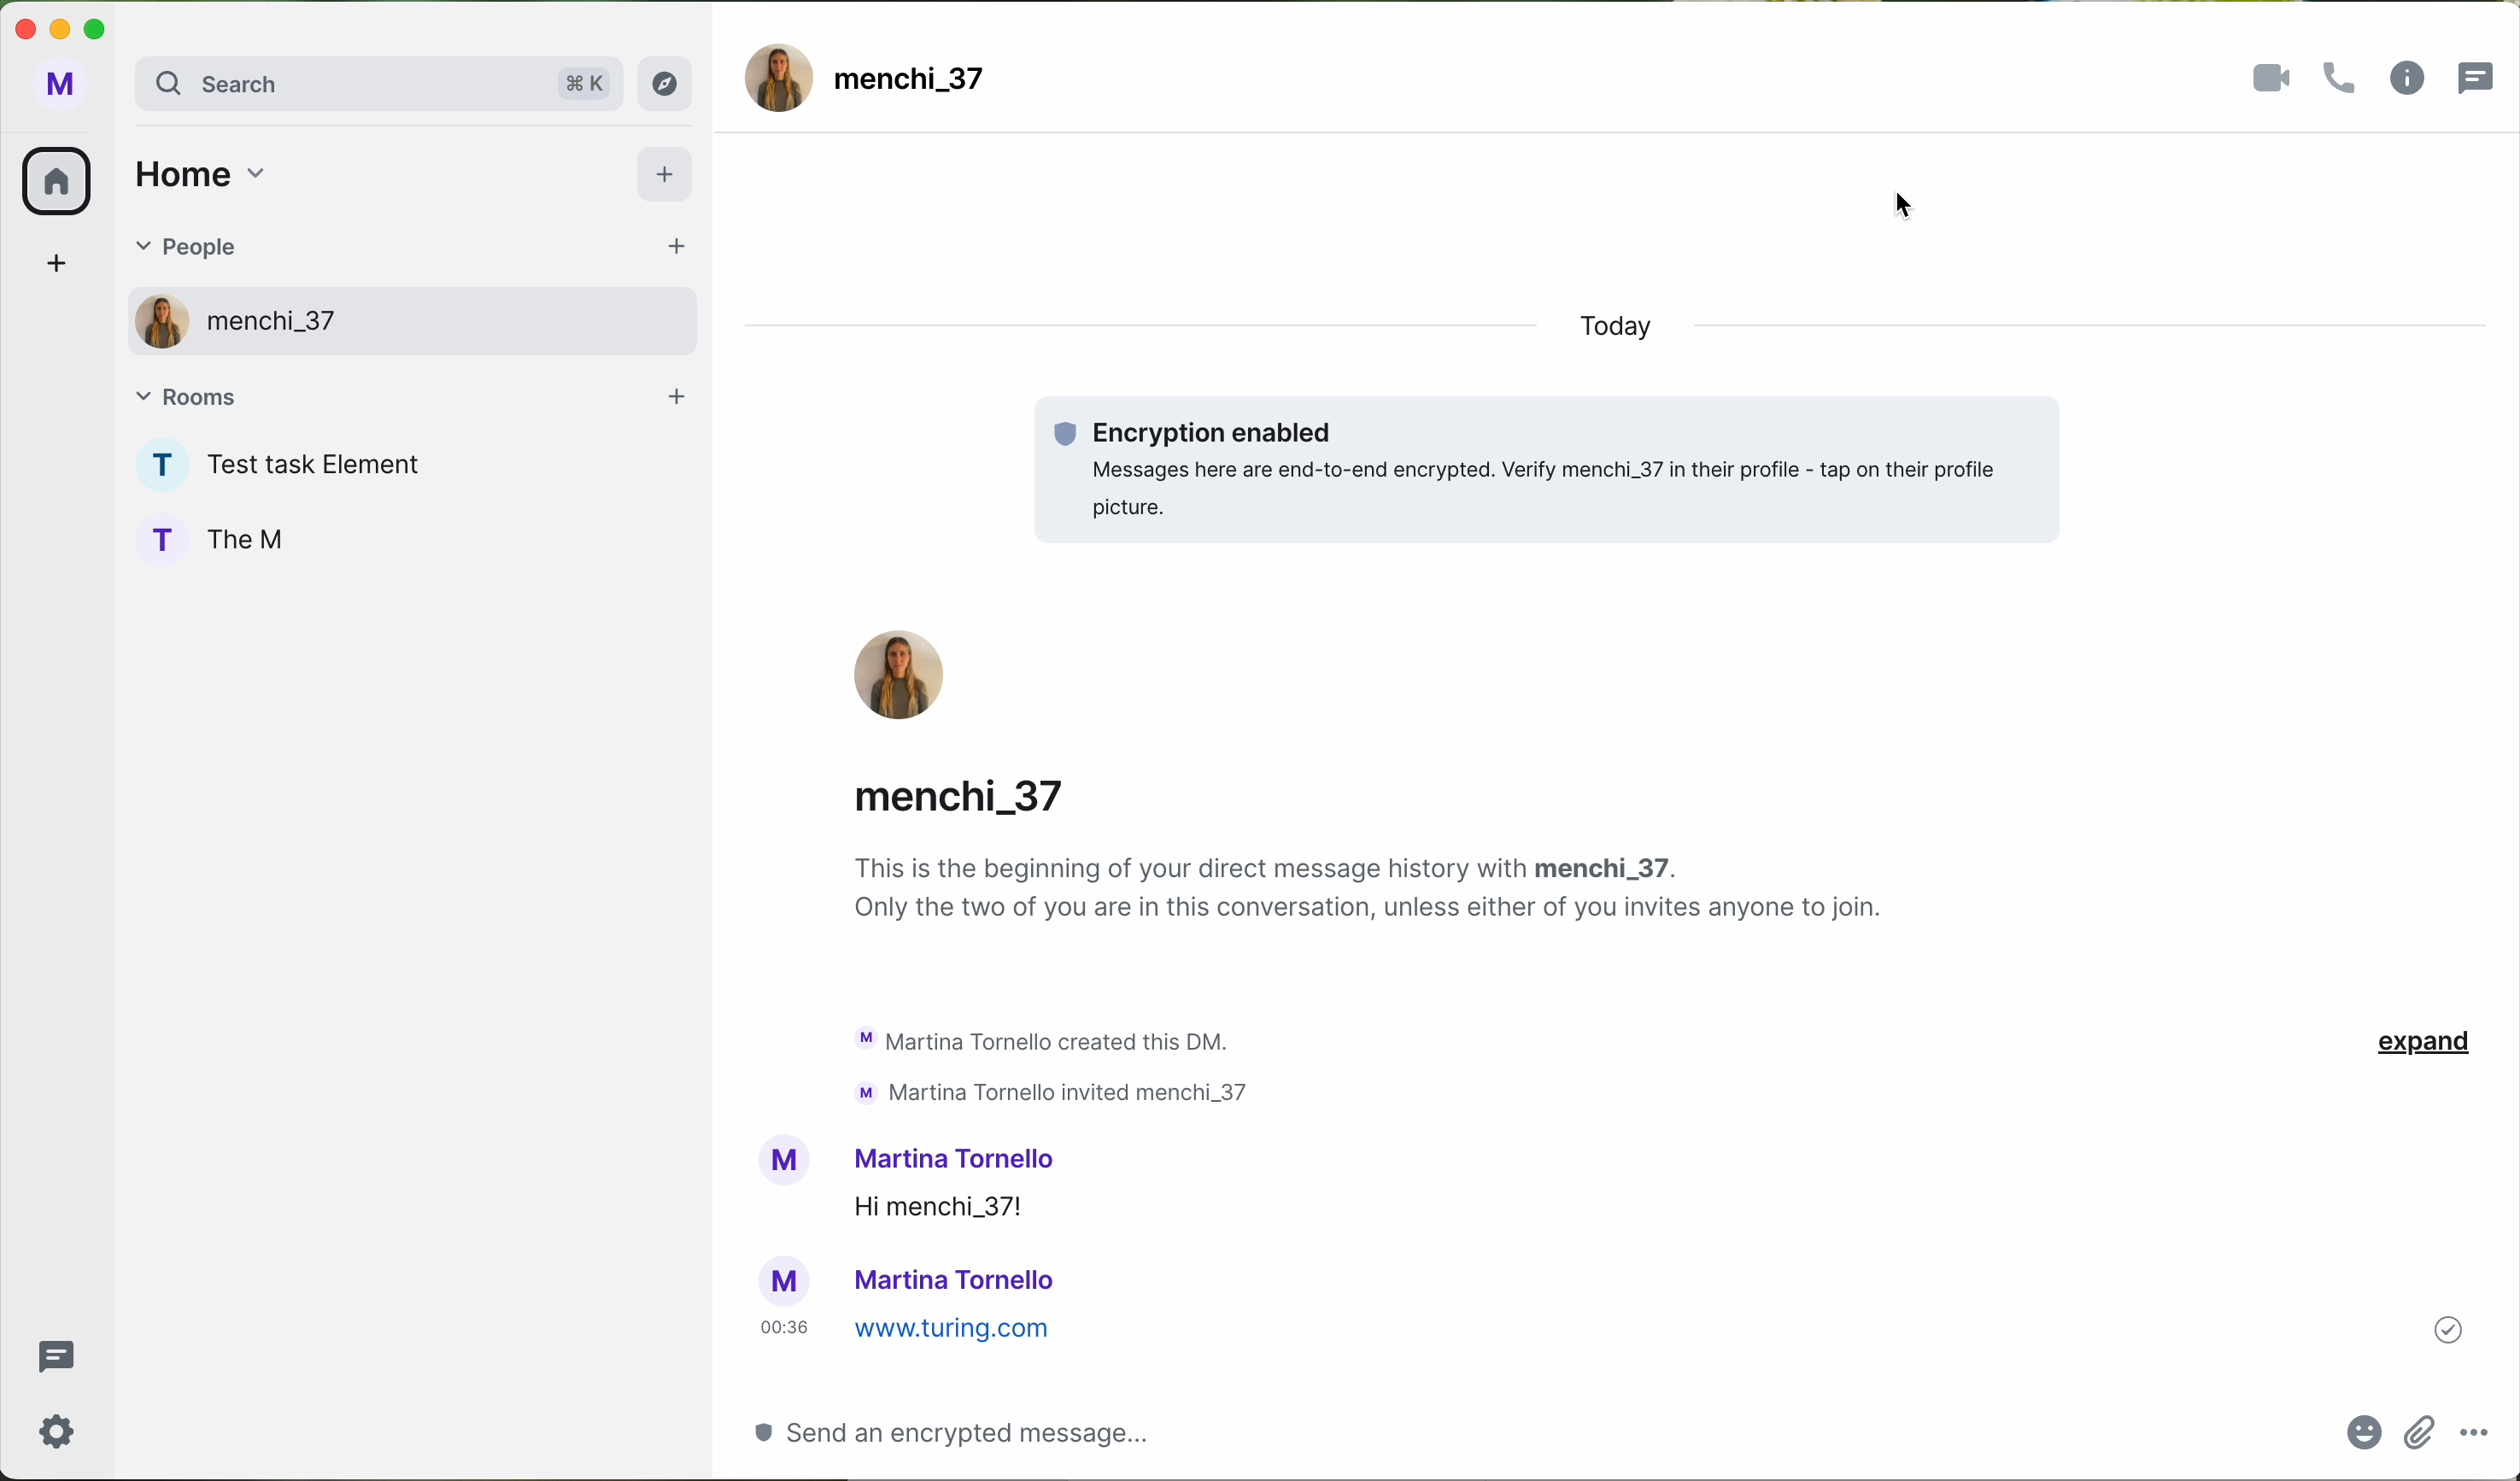  Describe the element at coordinates (64, 32) in the screenshot. I see `minimize` at that location.